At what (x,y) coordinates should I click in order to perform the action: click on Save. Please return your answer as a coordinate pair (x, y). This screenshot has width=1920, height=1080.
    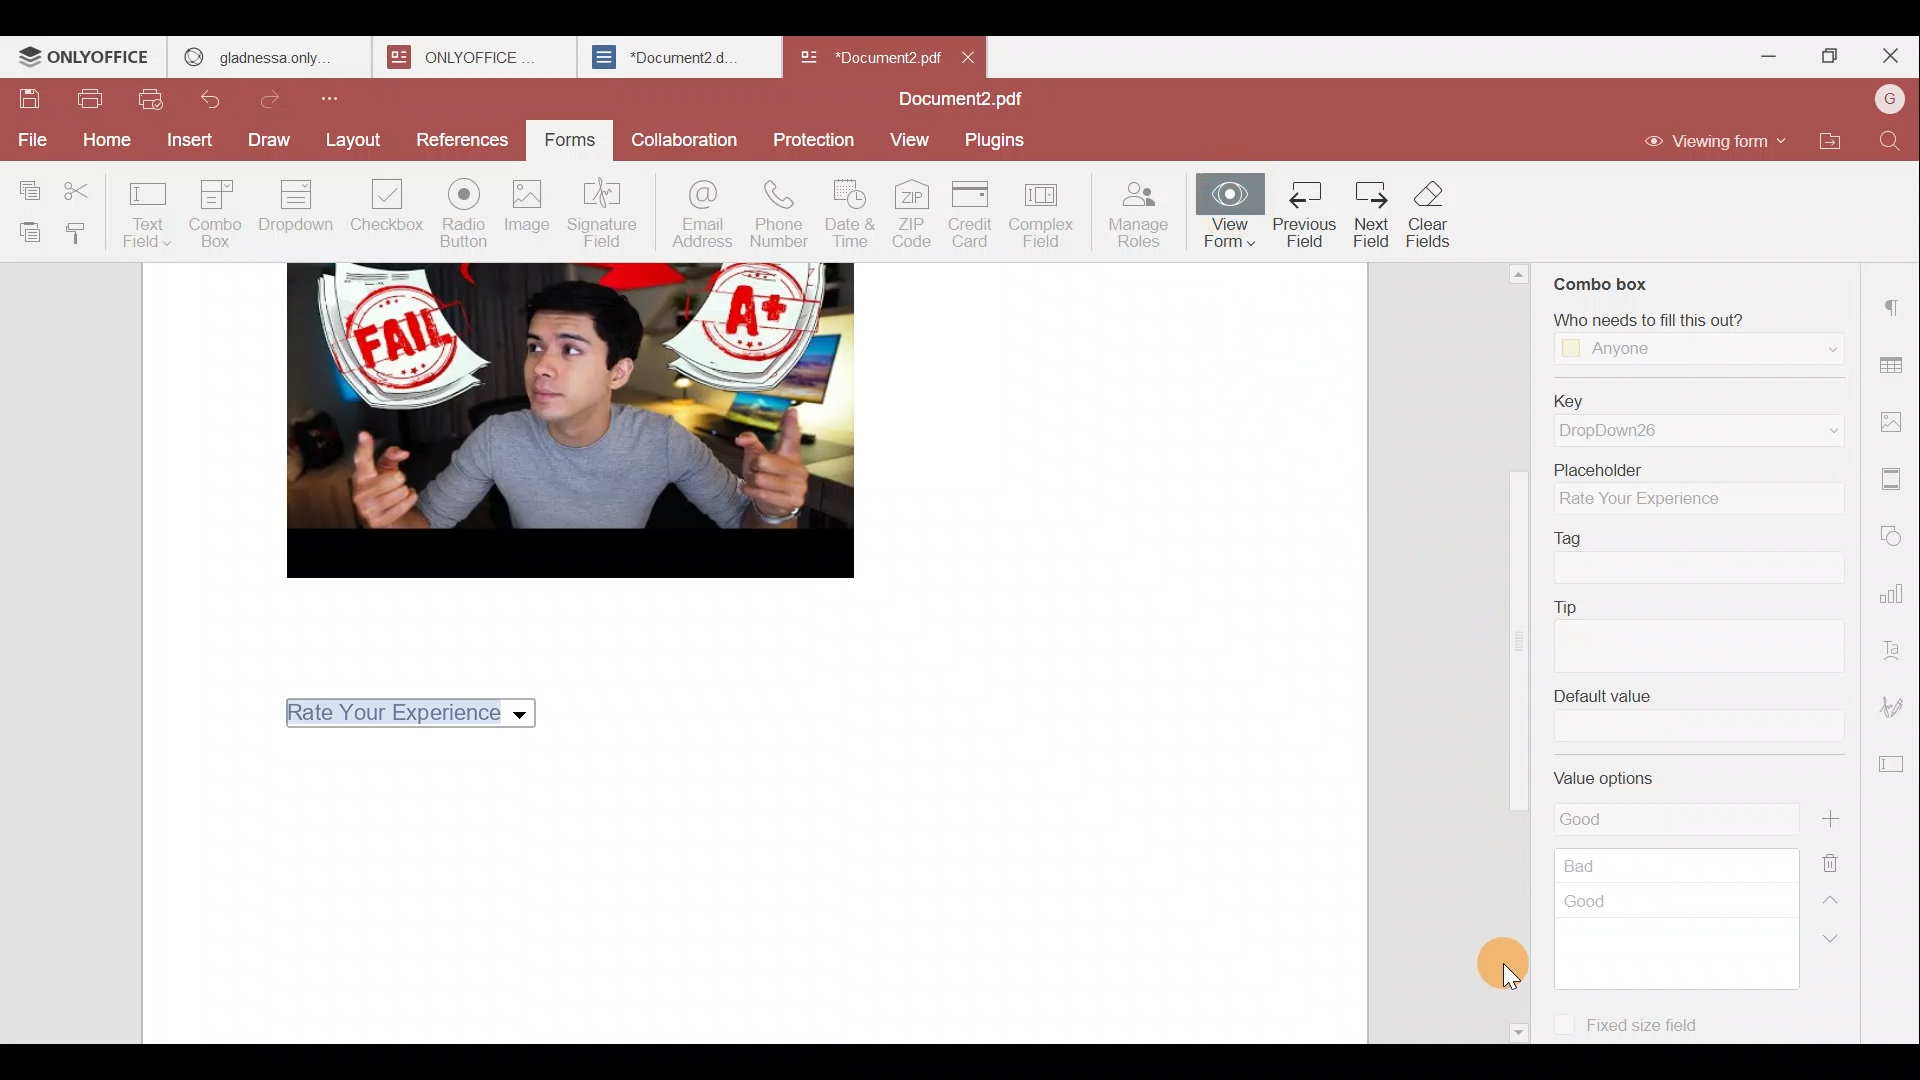
    Looking at the image, I should click on (30, 100).